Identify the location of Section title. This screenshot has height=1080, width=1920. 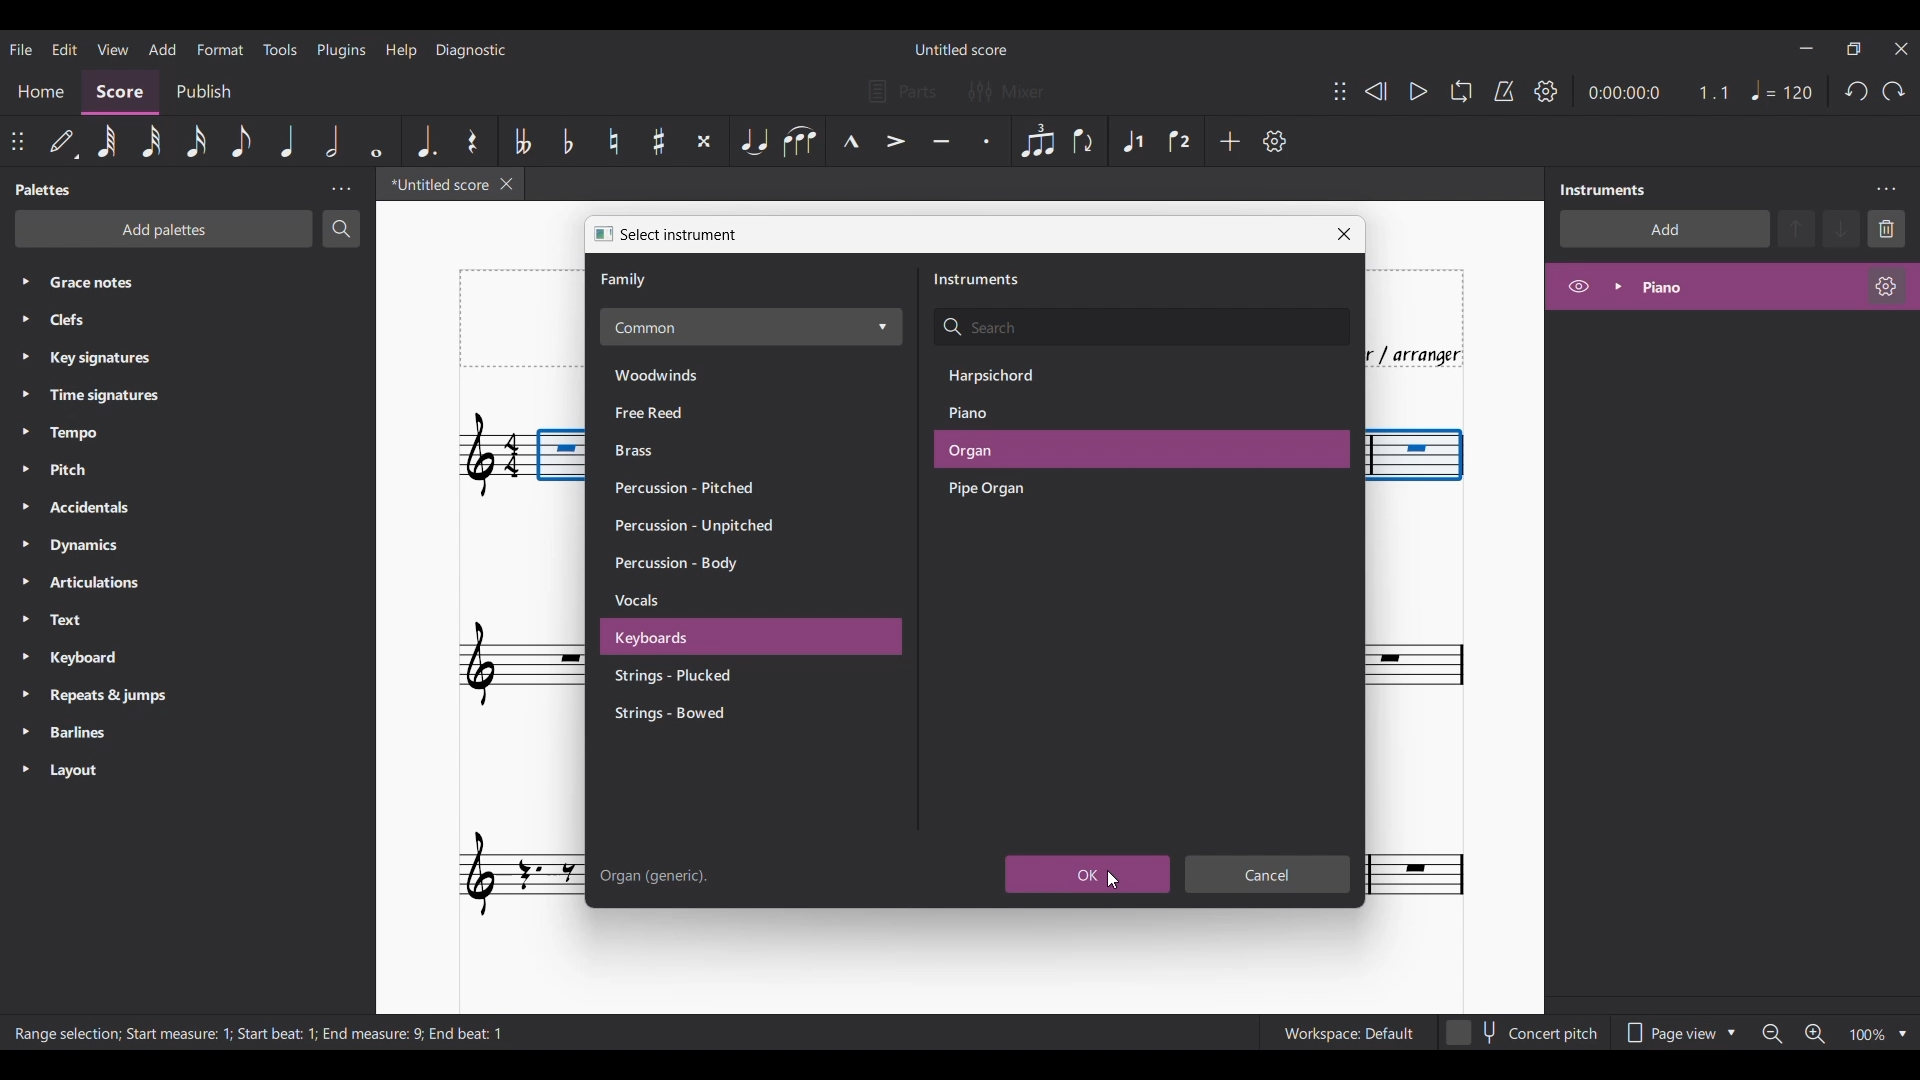
(626, 280).